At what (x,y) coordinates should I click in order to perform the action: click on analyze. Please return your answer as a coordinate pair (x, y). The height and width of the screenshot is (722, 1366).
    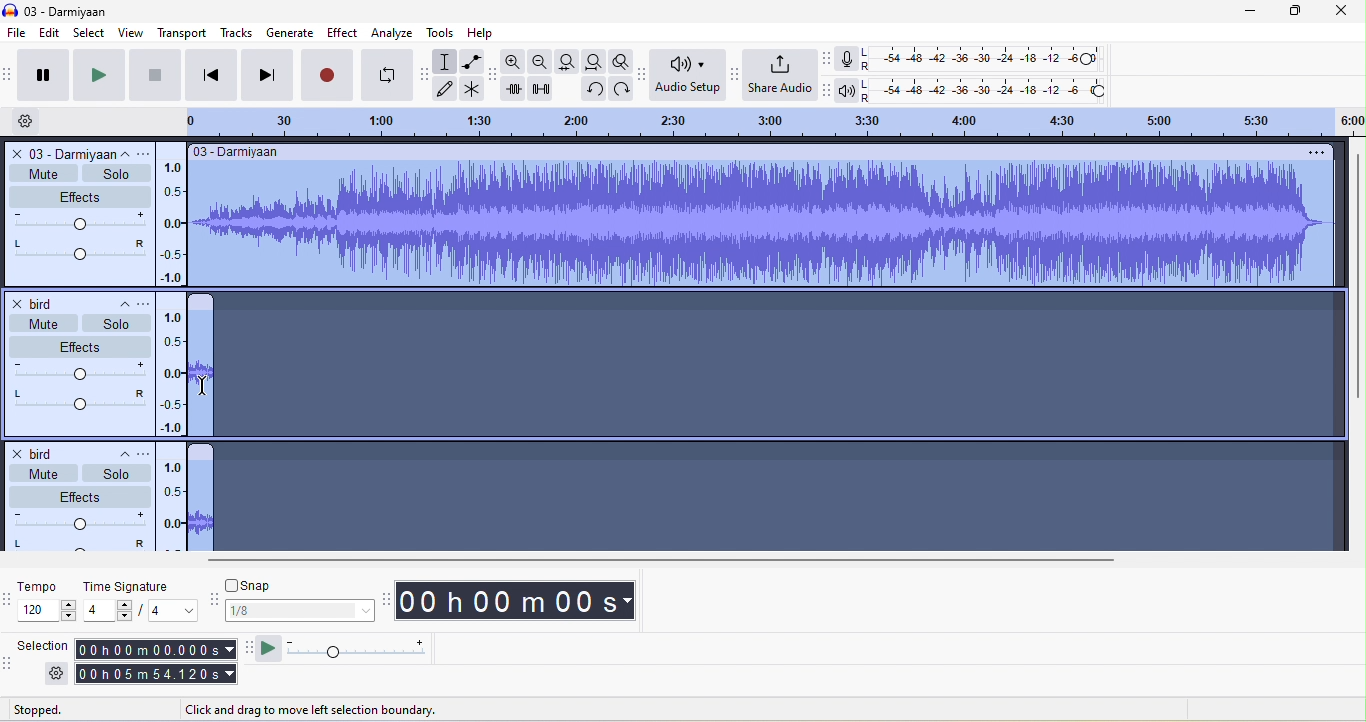
    Looking at the image, I should click on (393, 34).